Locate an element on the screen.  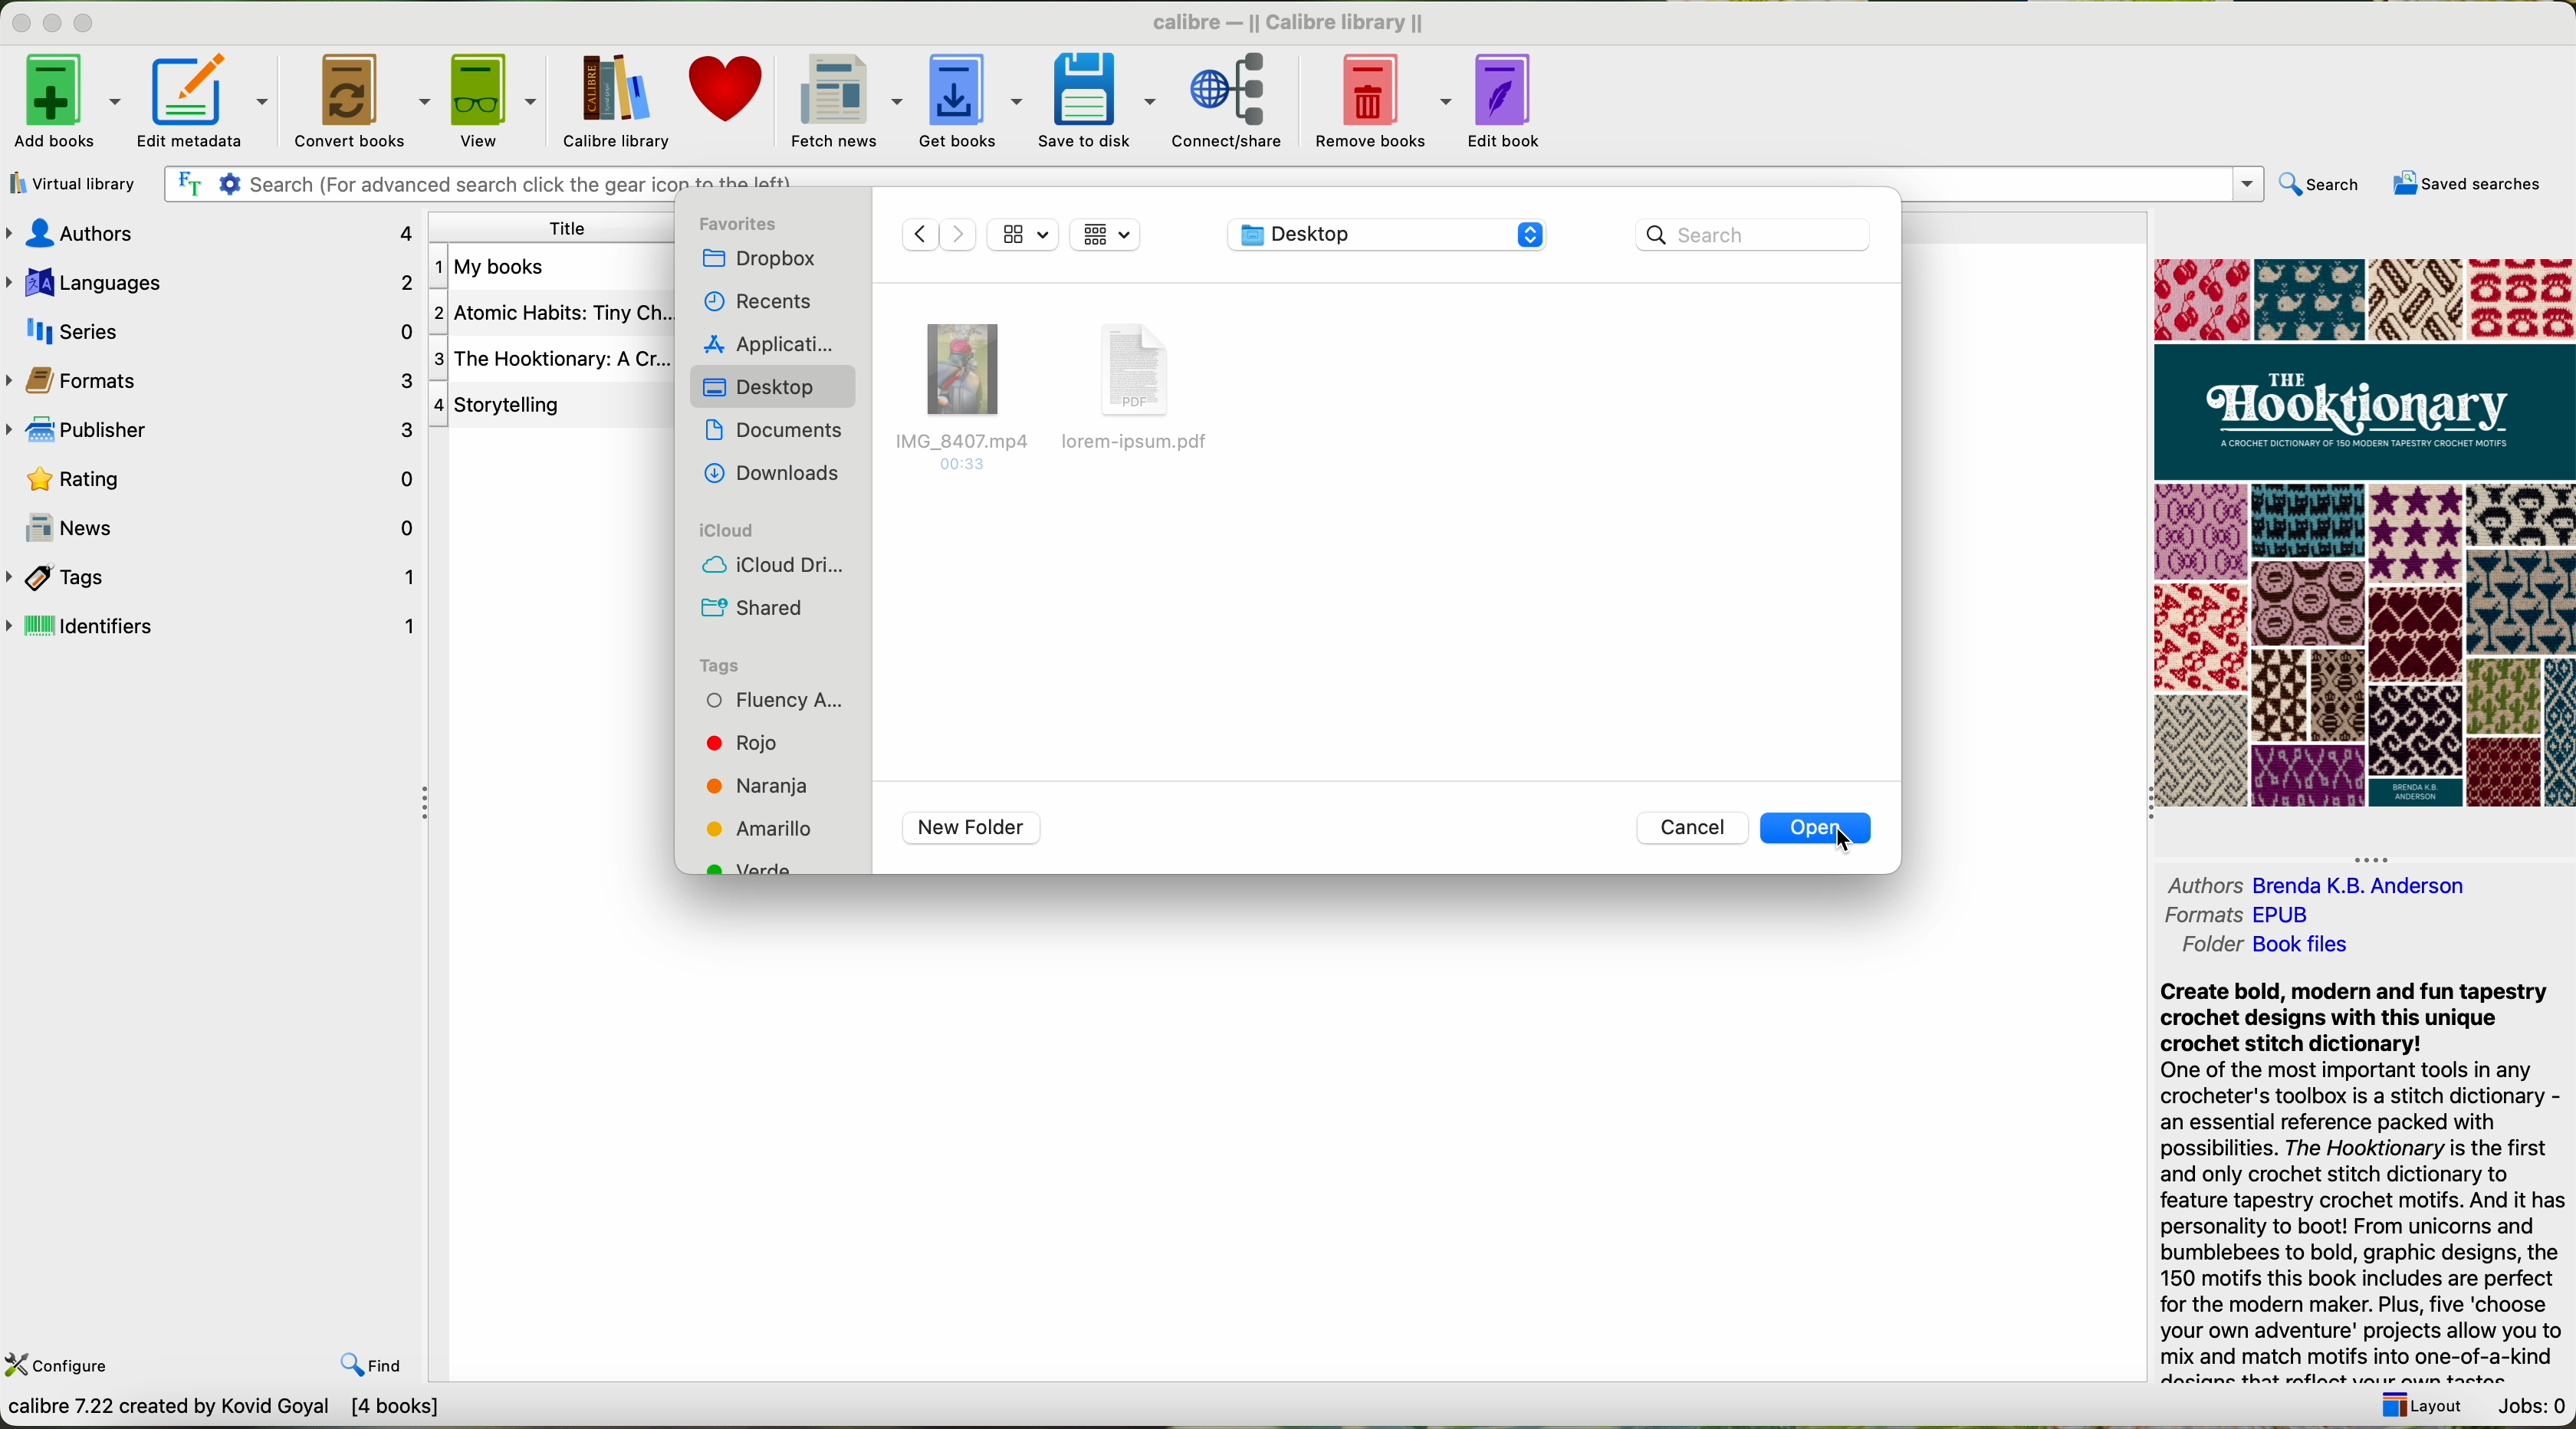
find is located at coordinates (373, 1361).